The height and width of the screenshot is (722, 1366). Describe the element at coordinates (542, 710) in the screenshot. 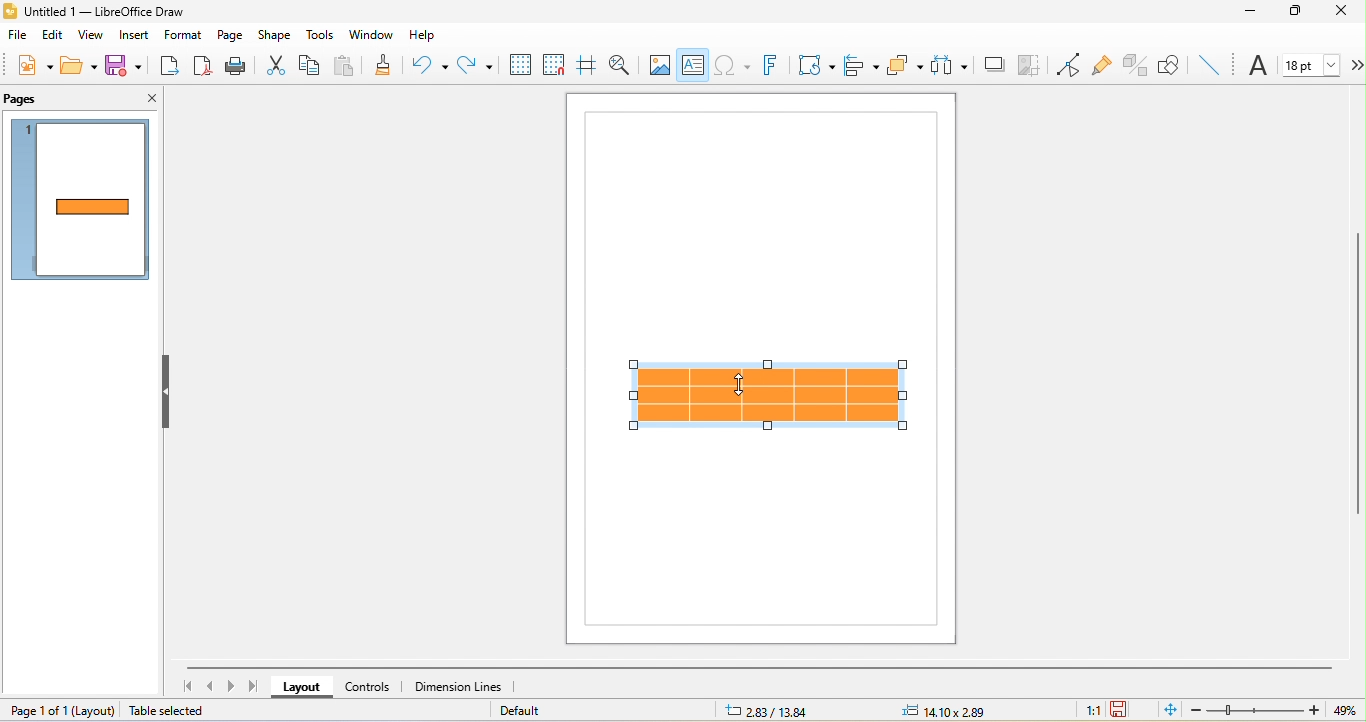

I see `default` at that location.